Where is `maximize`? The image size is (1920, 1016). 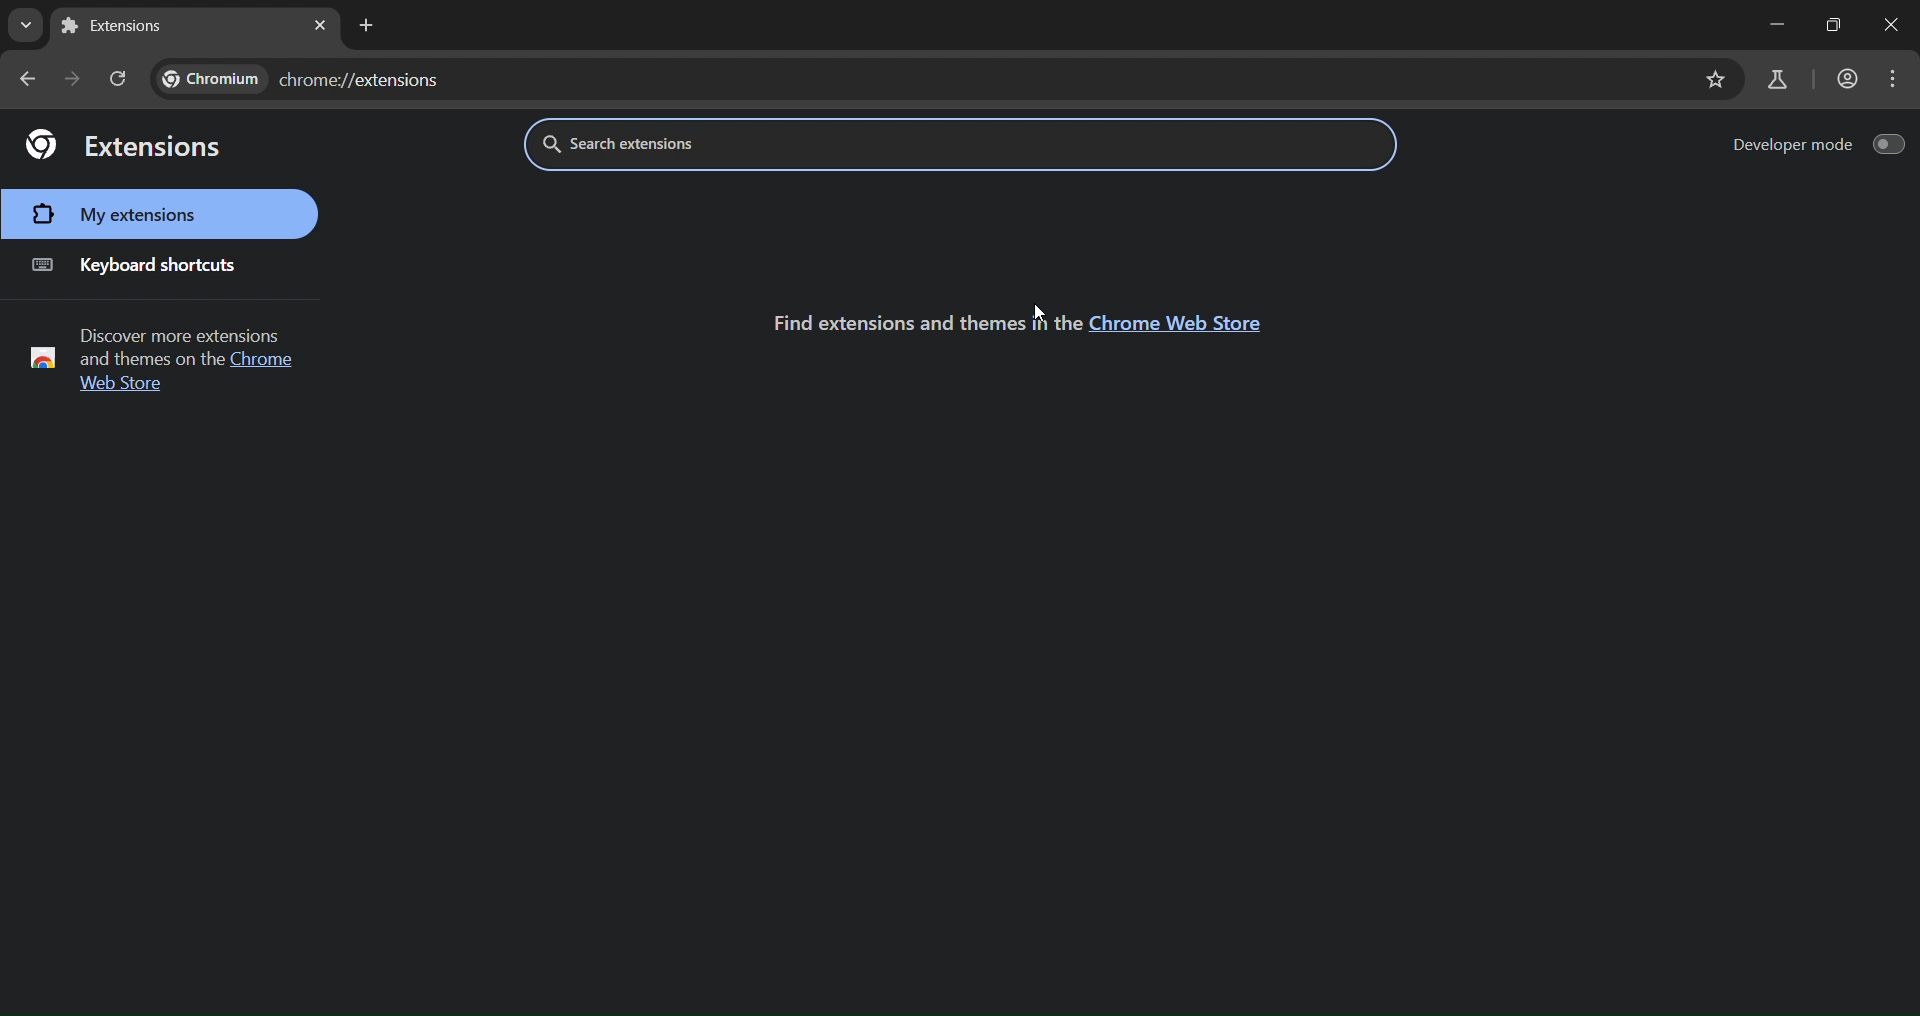
maximize is located at coordinates (1832, 23).